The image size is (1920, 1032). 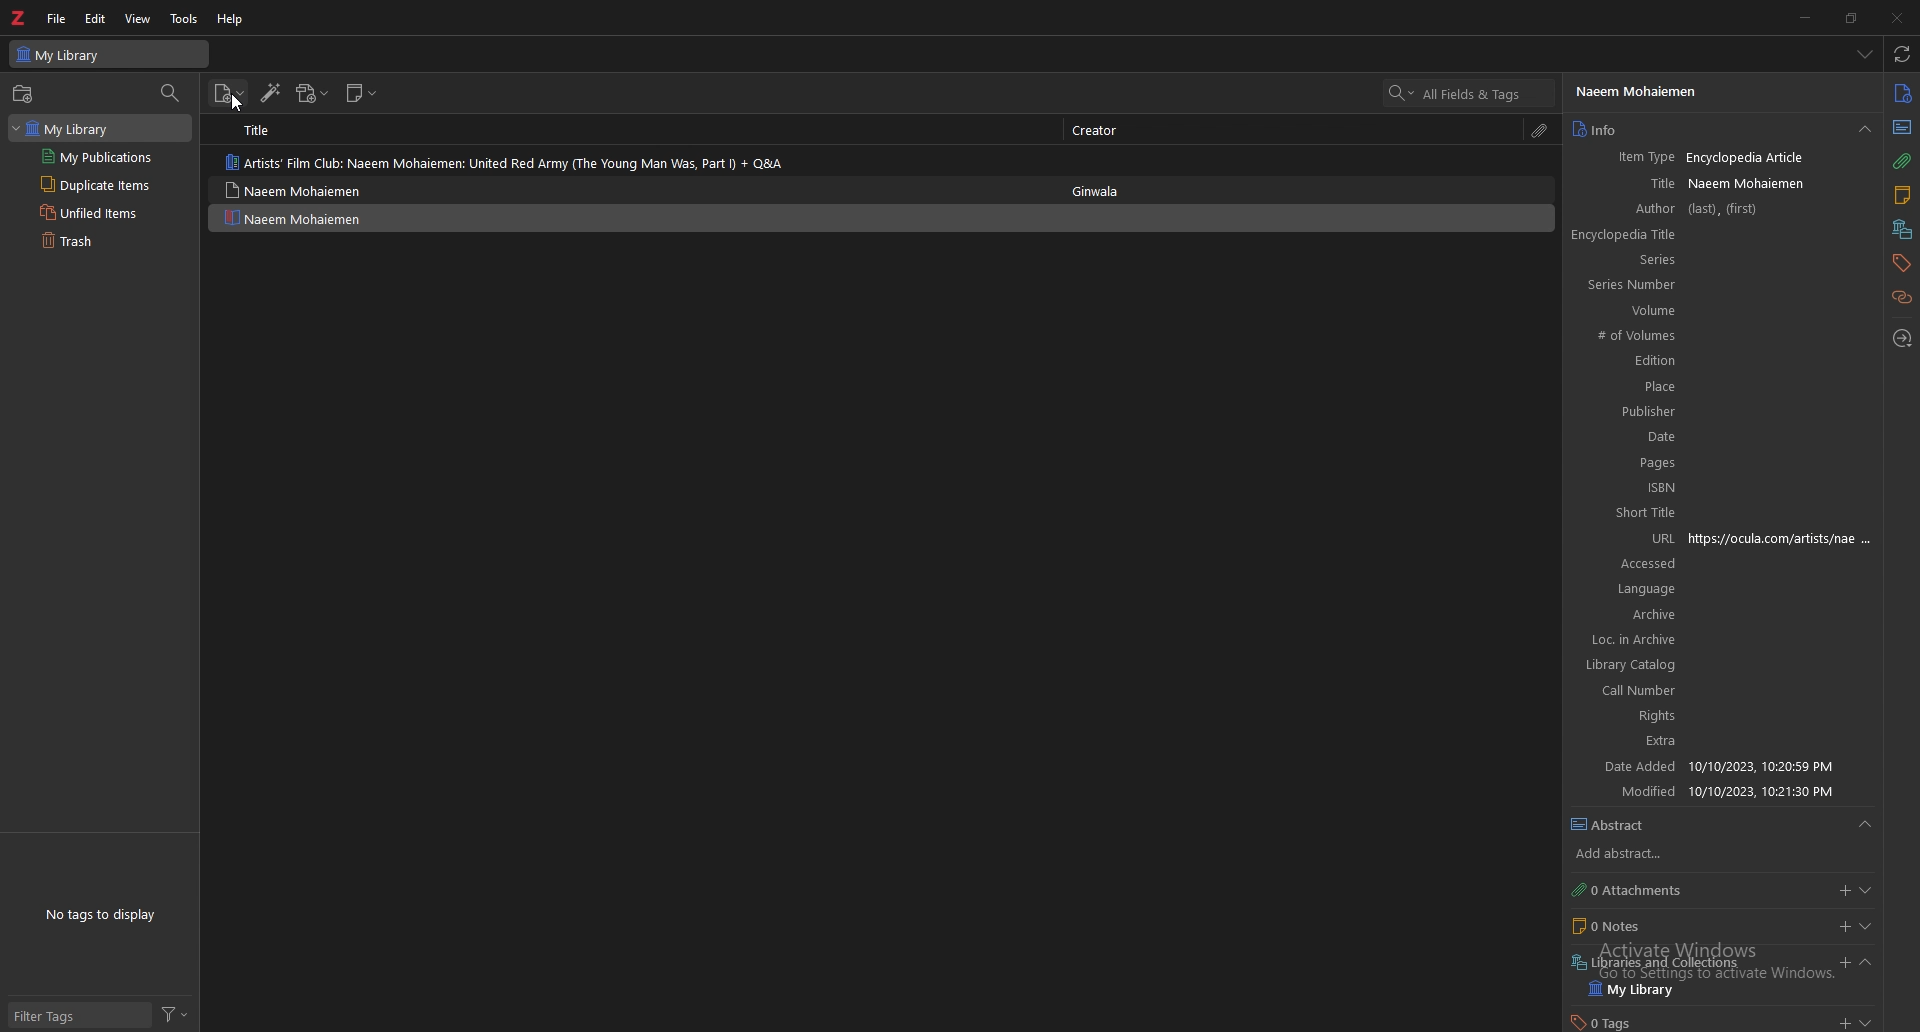 What do you see at coordinates (1624, 642) in the screenshot?
I see `loc in archive` at bounding box center [1624, 642].